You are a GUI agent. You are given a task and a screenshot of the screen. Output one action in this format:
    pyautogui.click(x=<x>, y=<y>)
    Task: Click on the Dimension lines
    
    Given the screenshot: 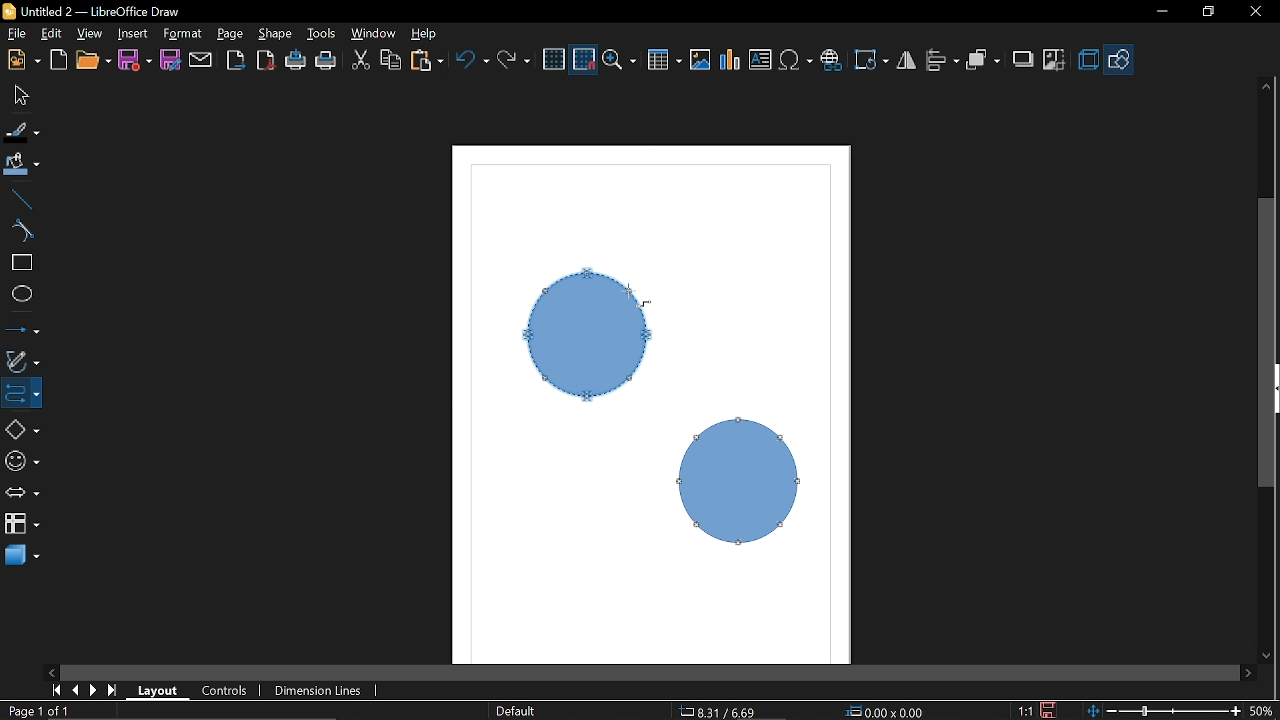 What is the action you would take?
    pyautogui.click(x=324, y=690)
    